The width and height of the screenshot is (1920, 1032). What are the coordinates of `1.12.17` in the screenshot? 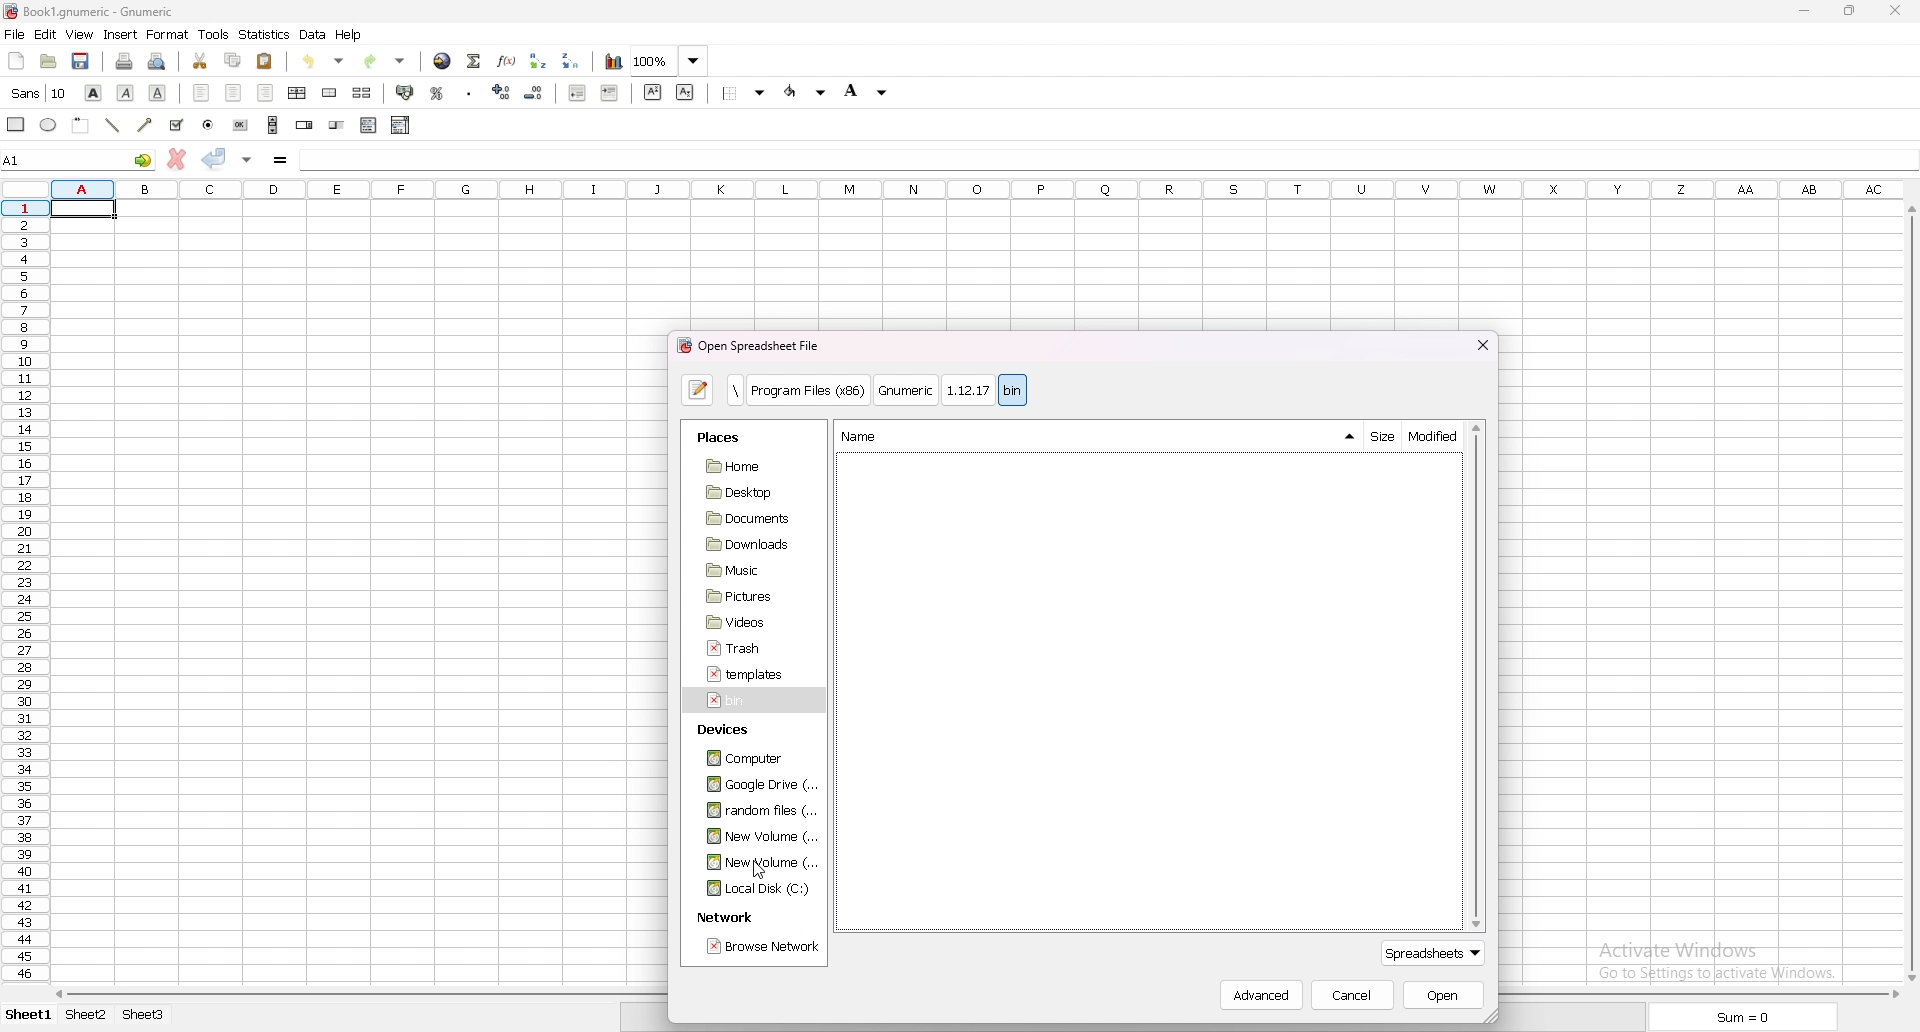 It's located at (967, 390).